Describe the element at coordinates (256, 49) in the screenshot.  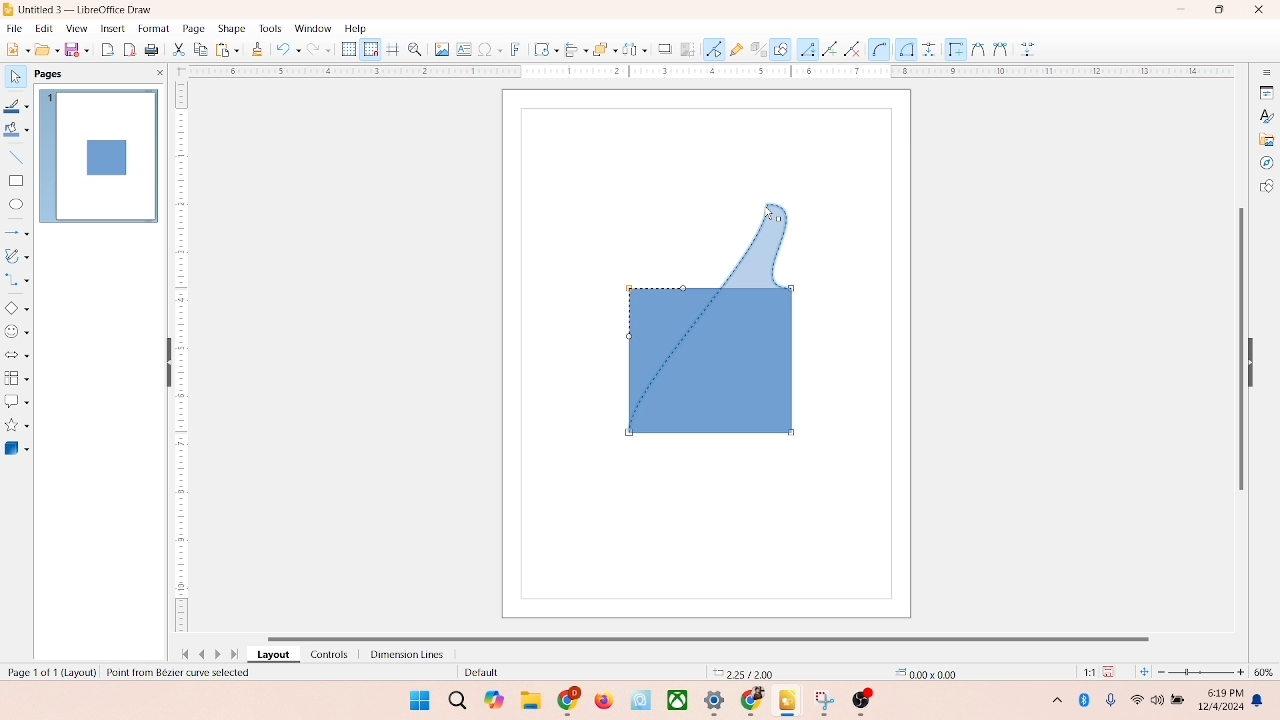
I see `clone formatting` at that location.